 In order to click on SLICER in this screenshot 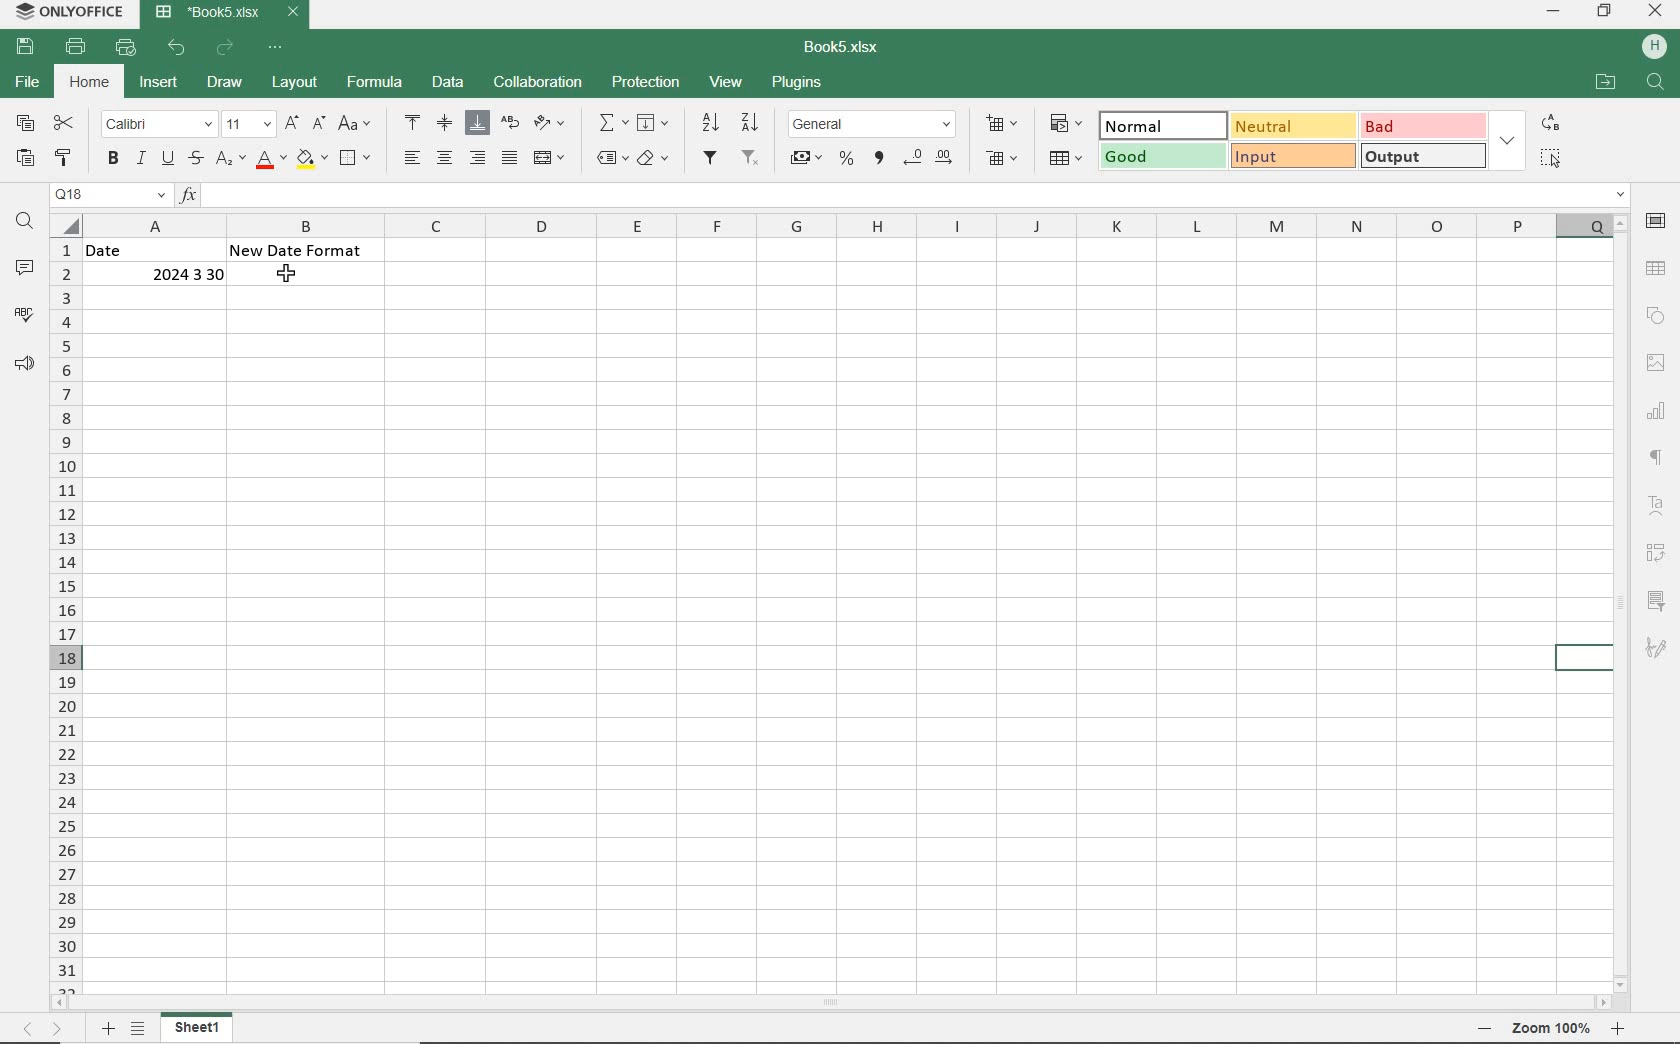, I will do `click(1659, 597)`.